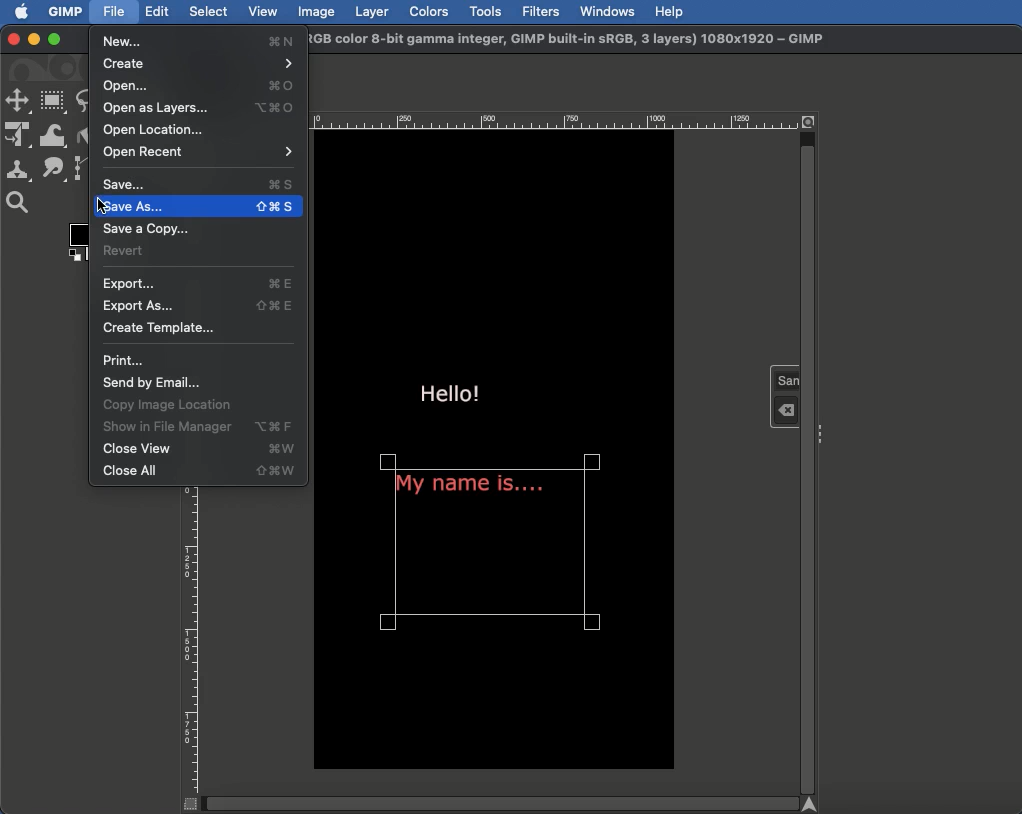  I want to click on Rectangle select tool, so click(55, 101).